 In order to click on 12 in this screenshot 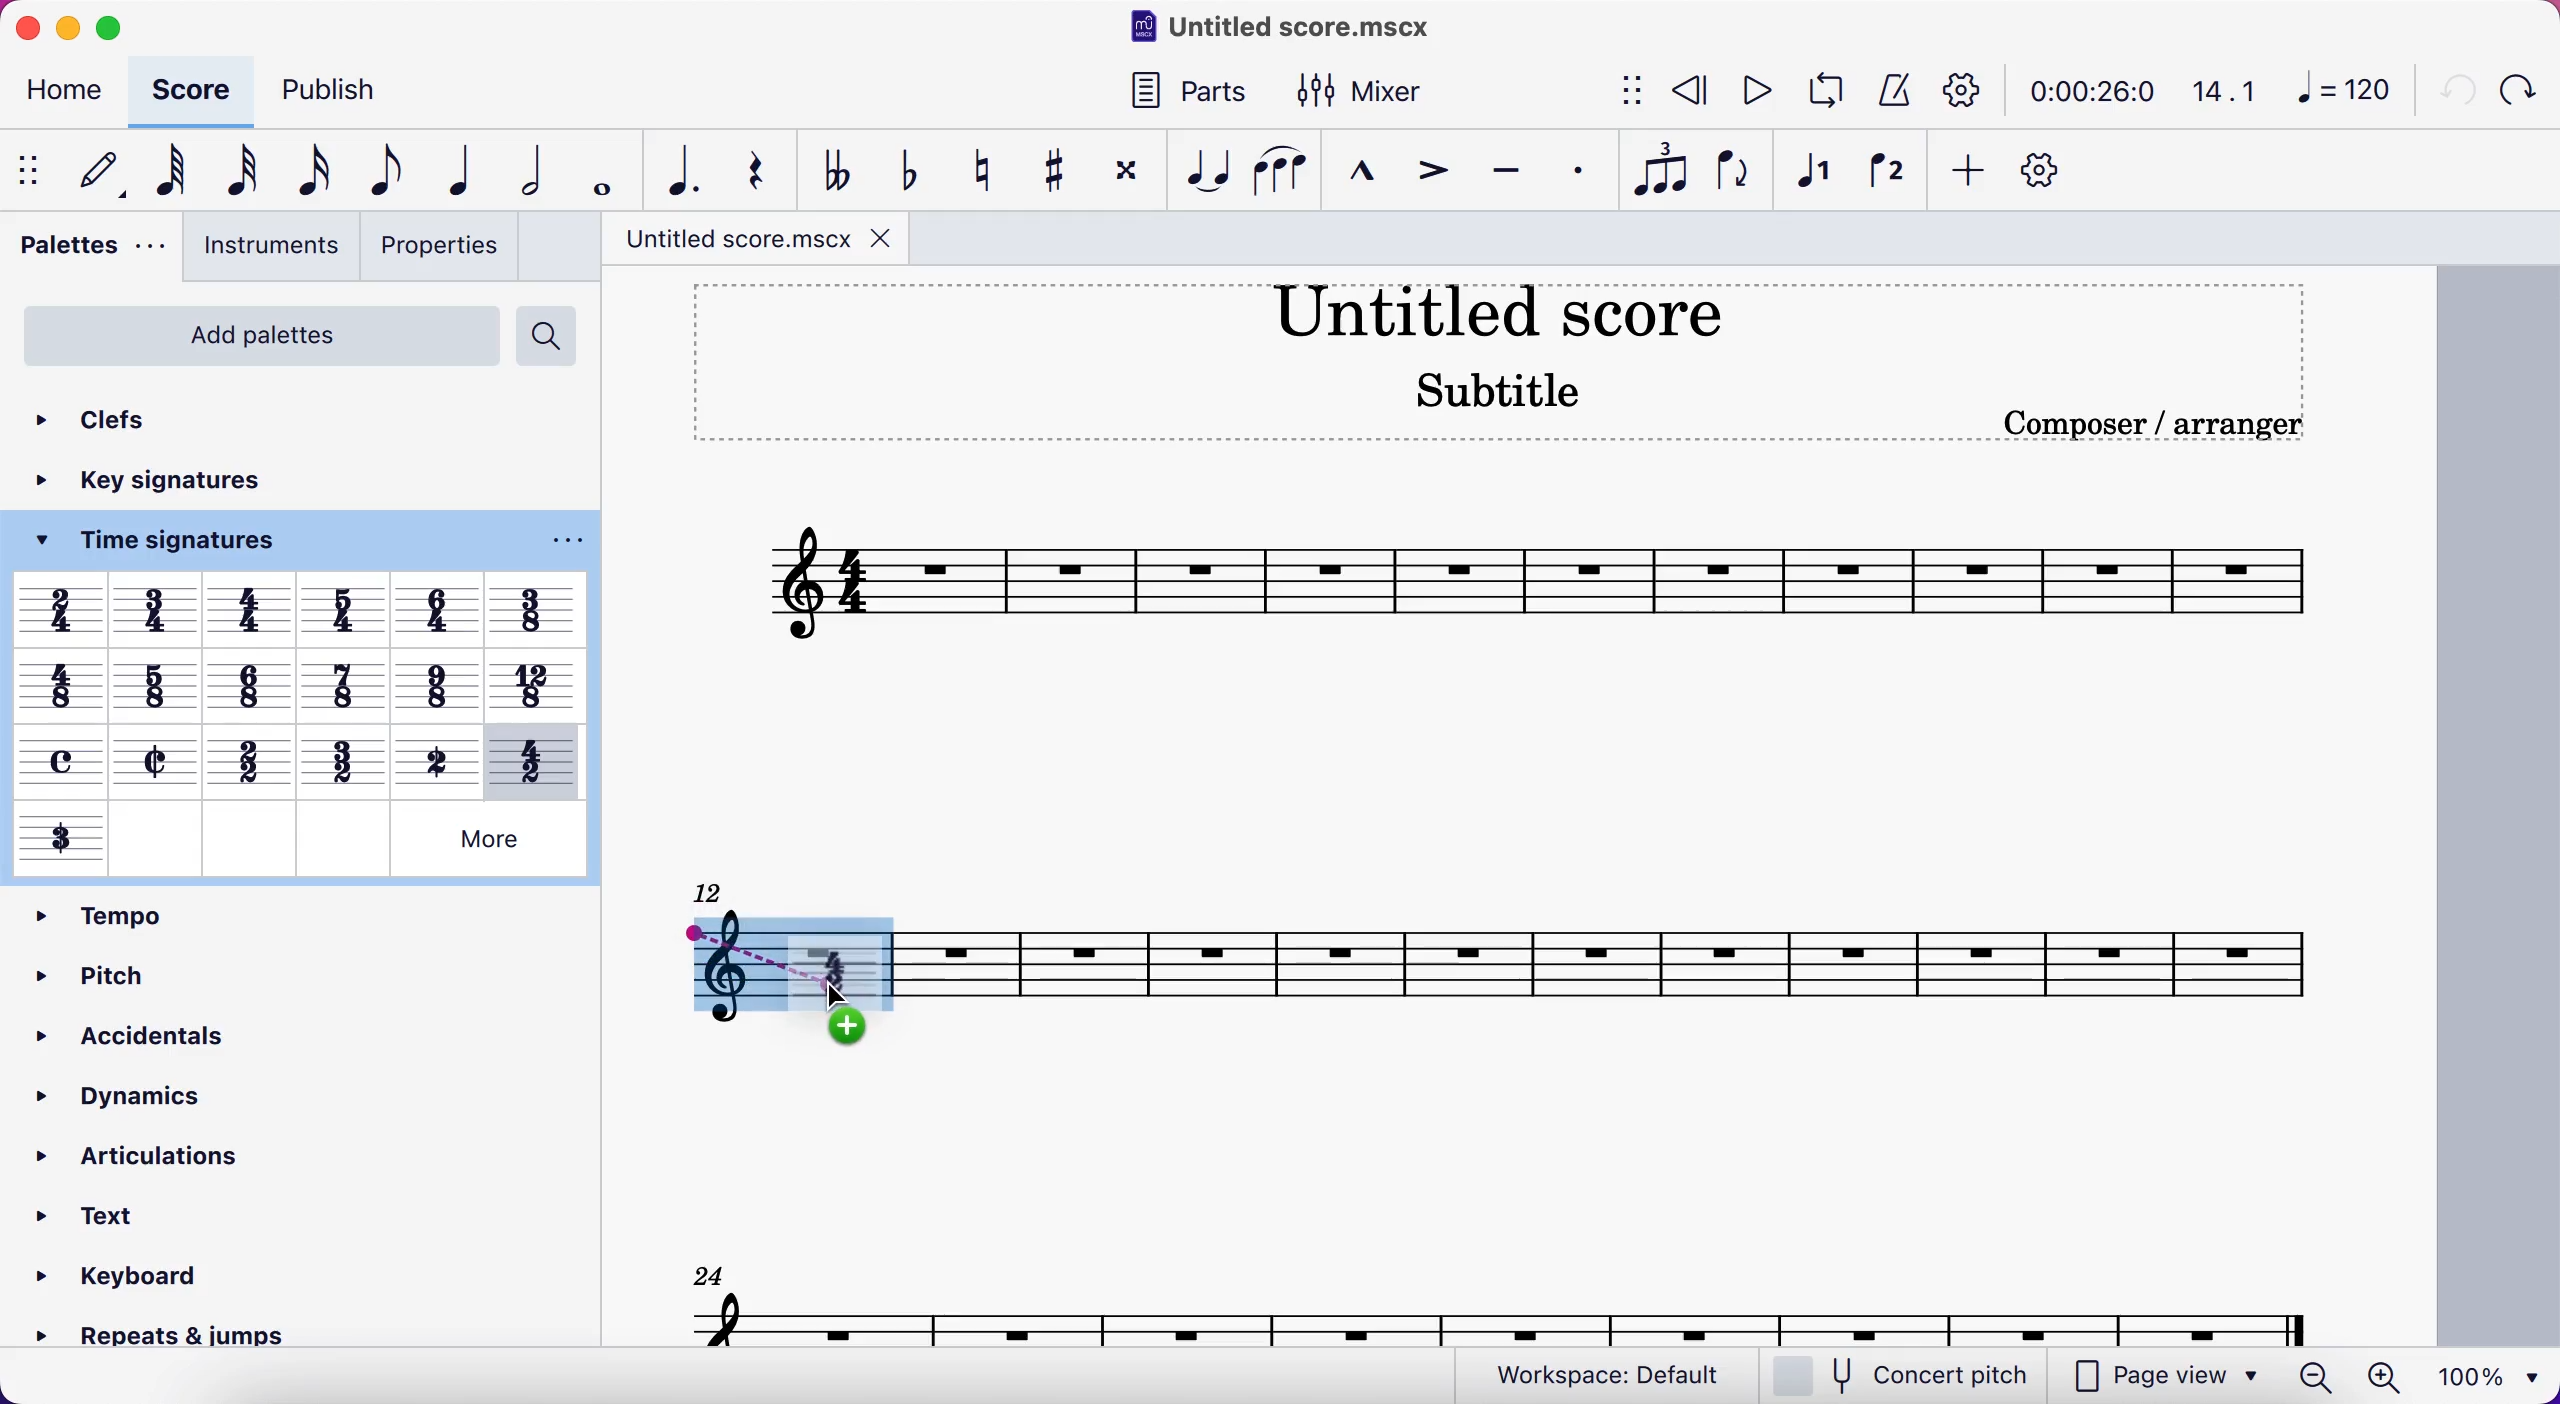, I will do `click(711, 891)`.